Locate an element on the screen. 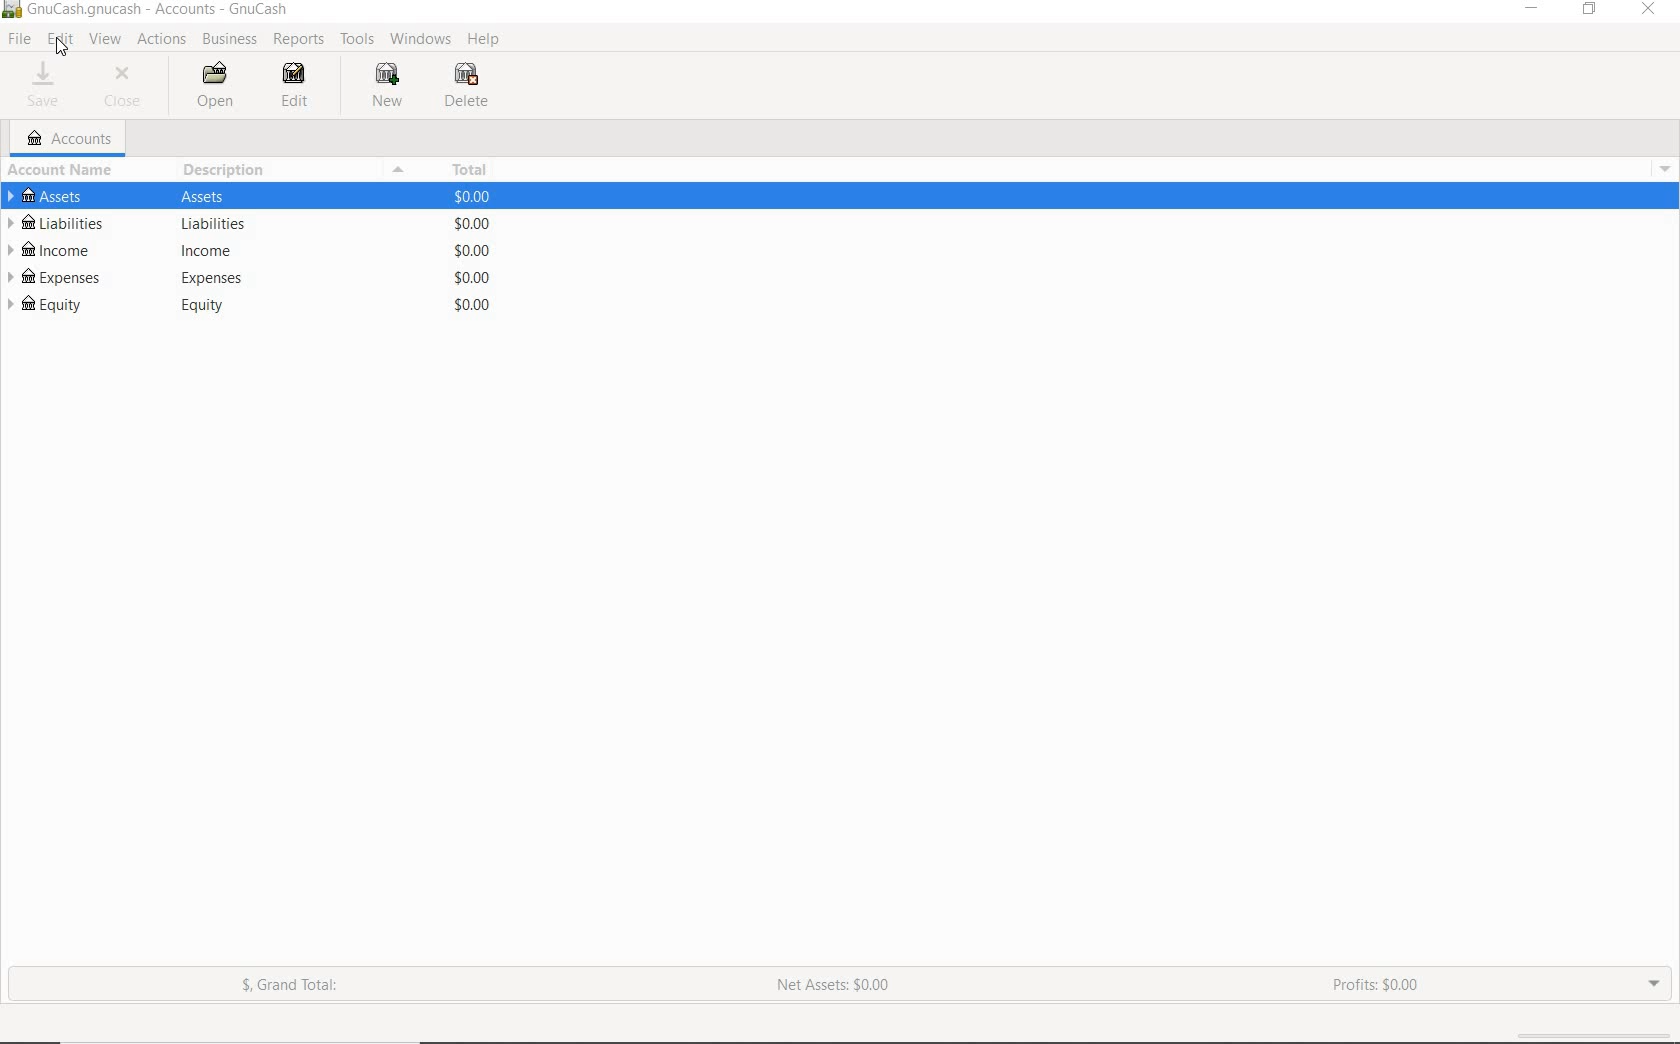 Image resolution: width=1680 pixels, height=1044 pixels. FILE is located at coordinates (21, 39).